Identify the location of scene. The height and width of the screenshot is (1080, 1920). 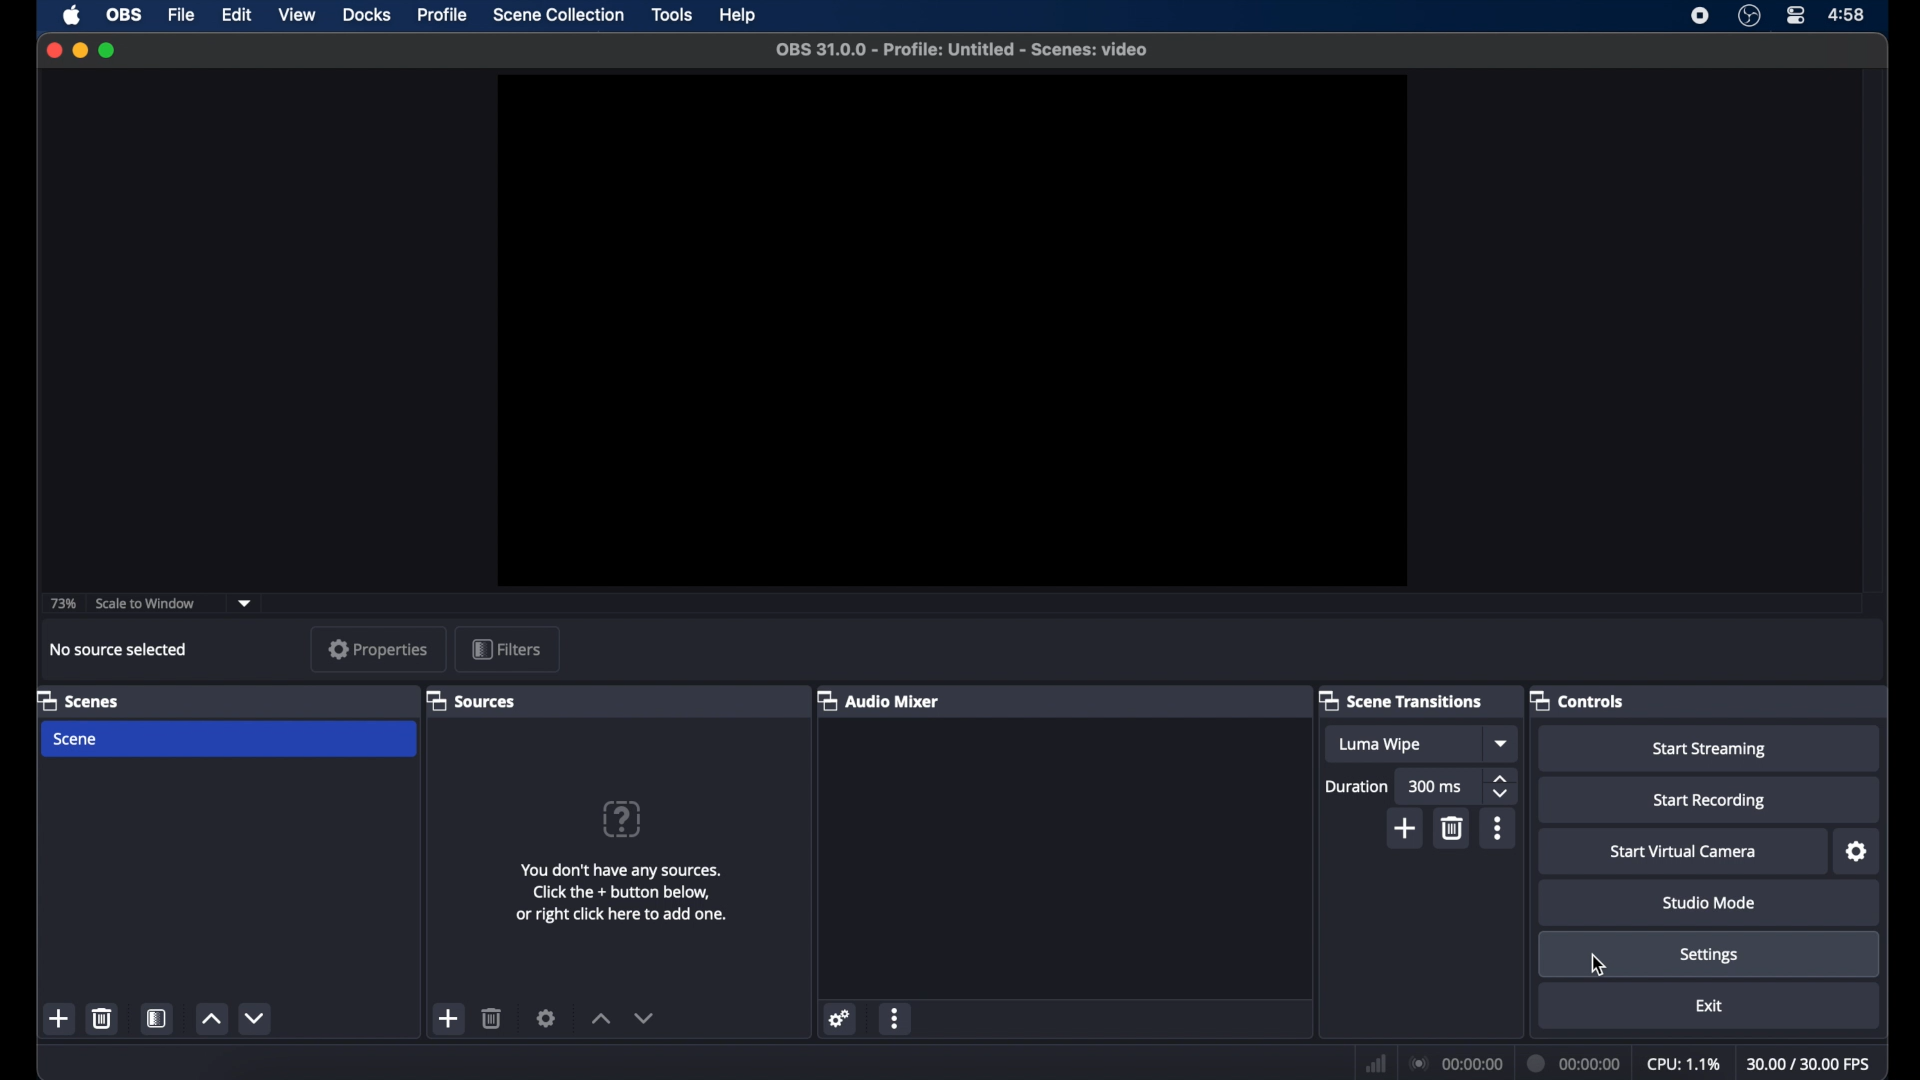
(76, 739).